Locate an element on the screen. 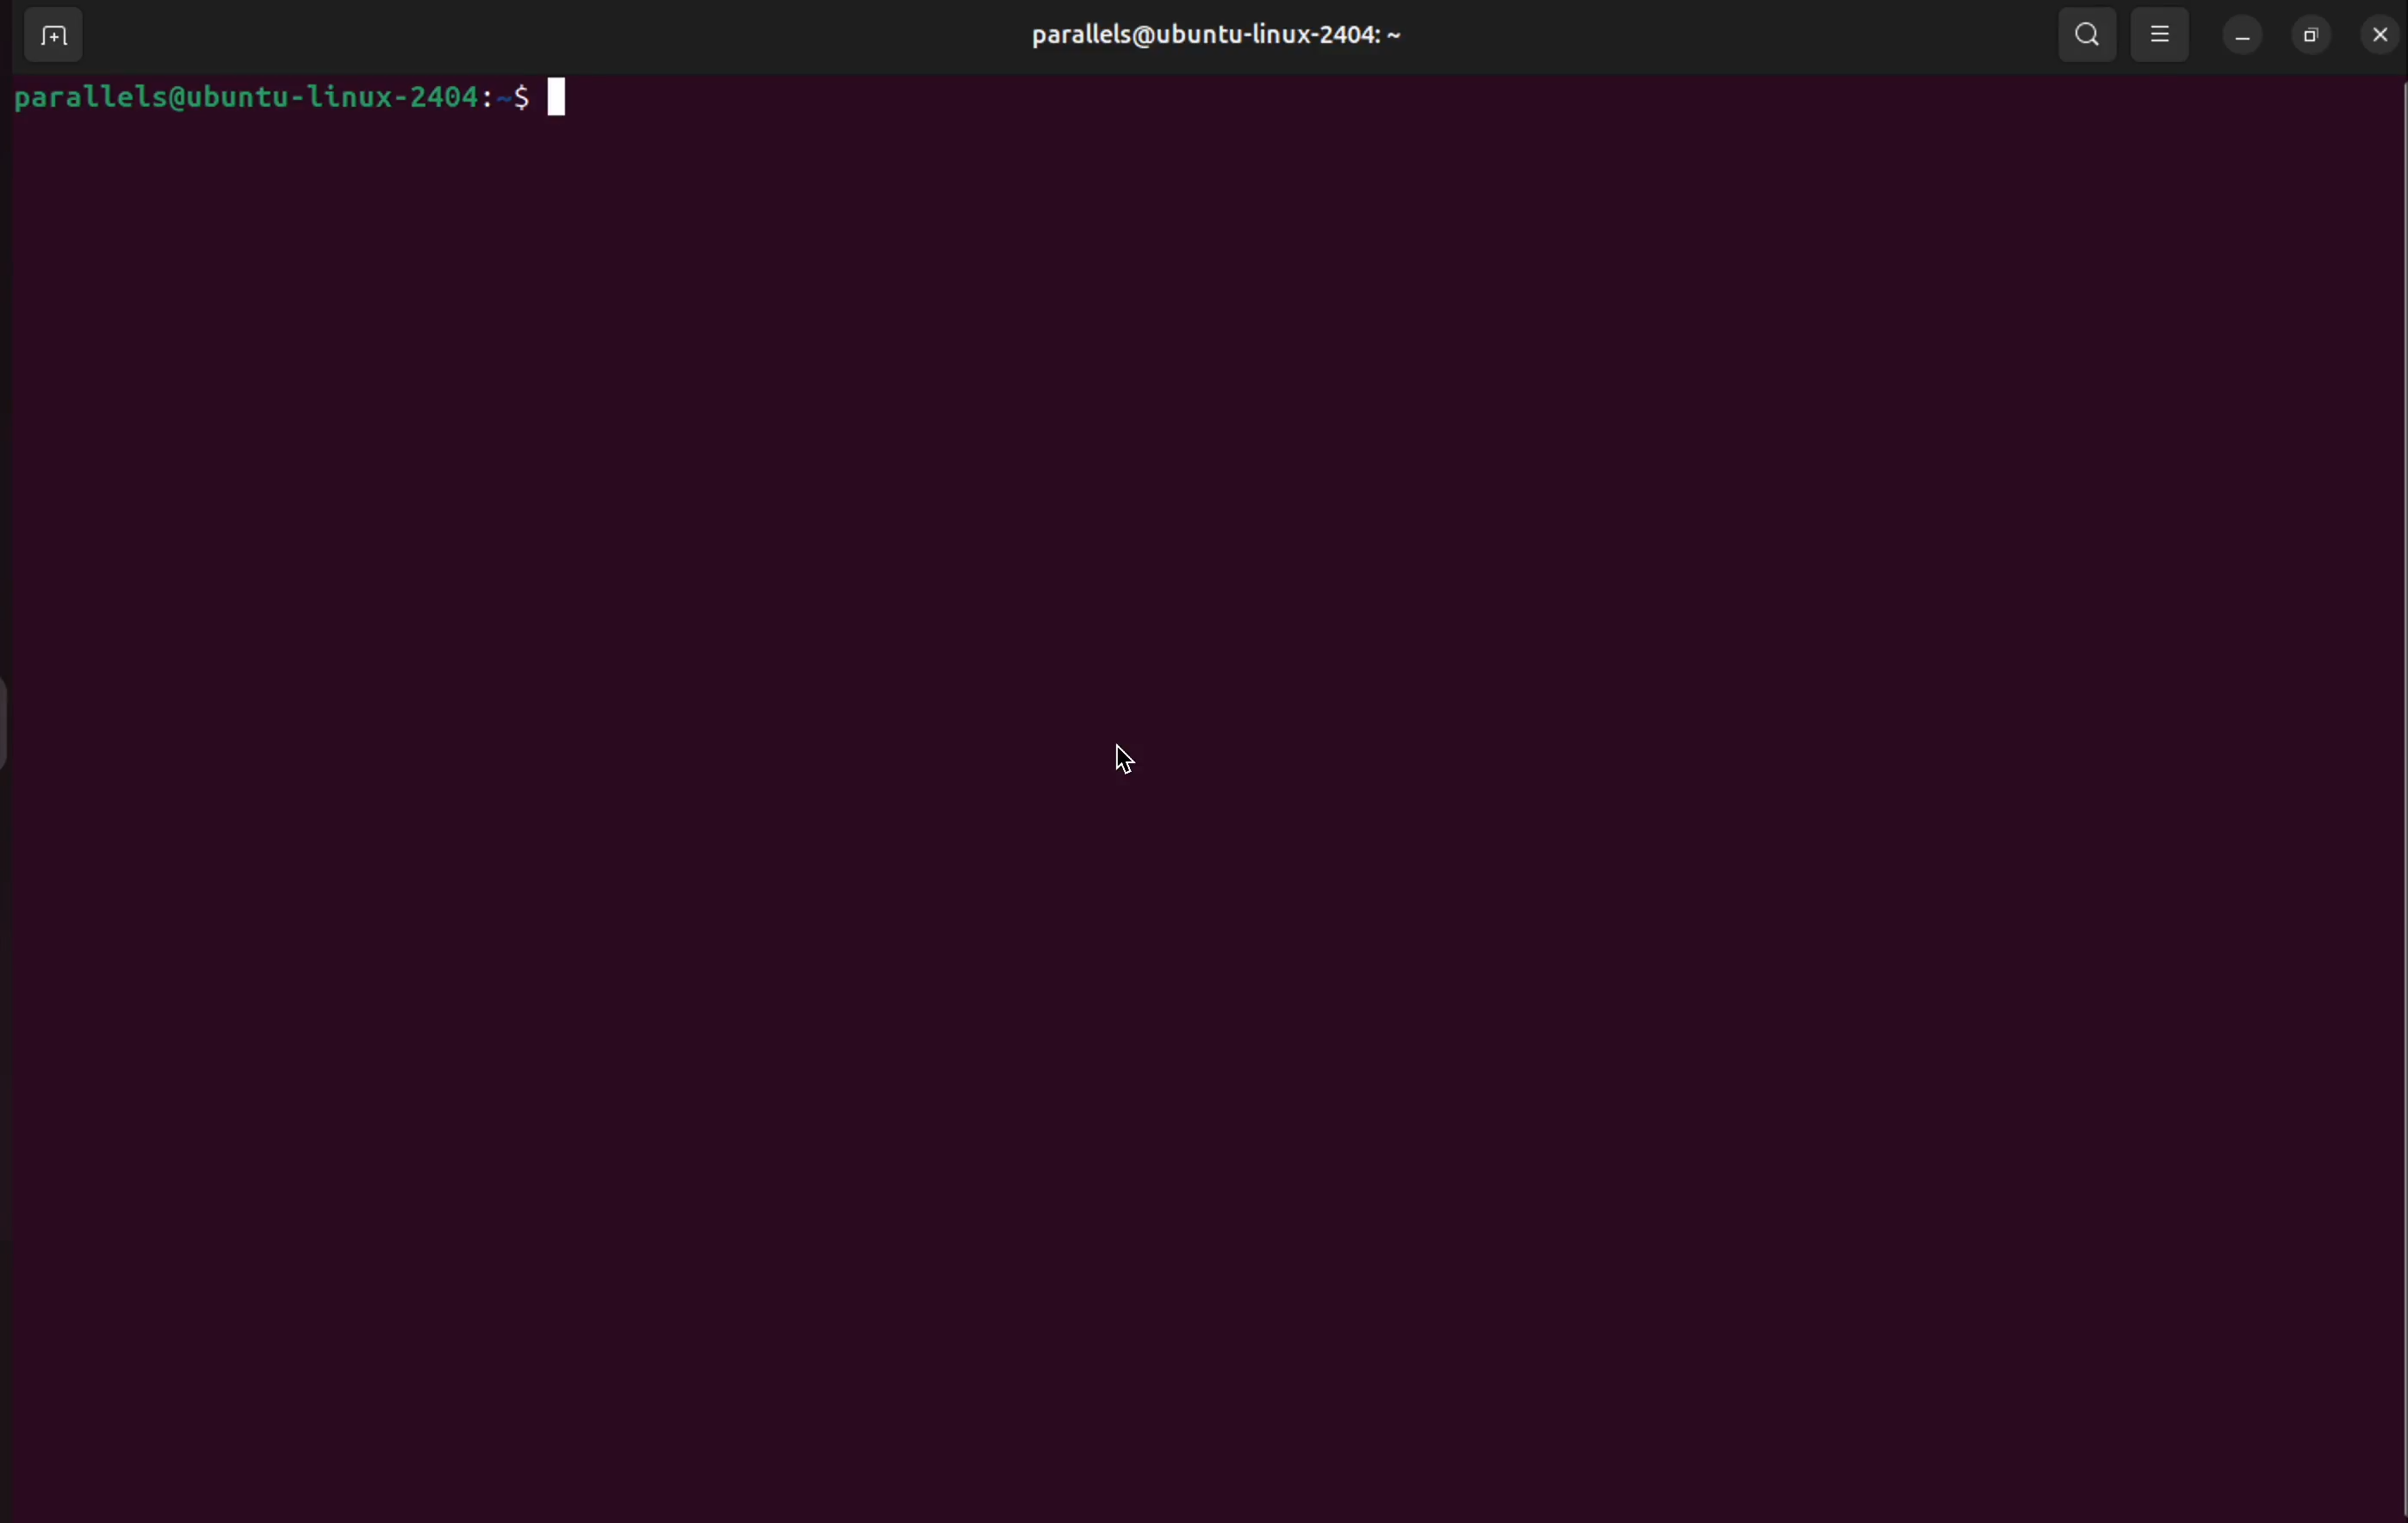  view options is located at coordinates (2162, 35).